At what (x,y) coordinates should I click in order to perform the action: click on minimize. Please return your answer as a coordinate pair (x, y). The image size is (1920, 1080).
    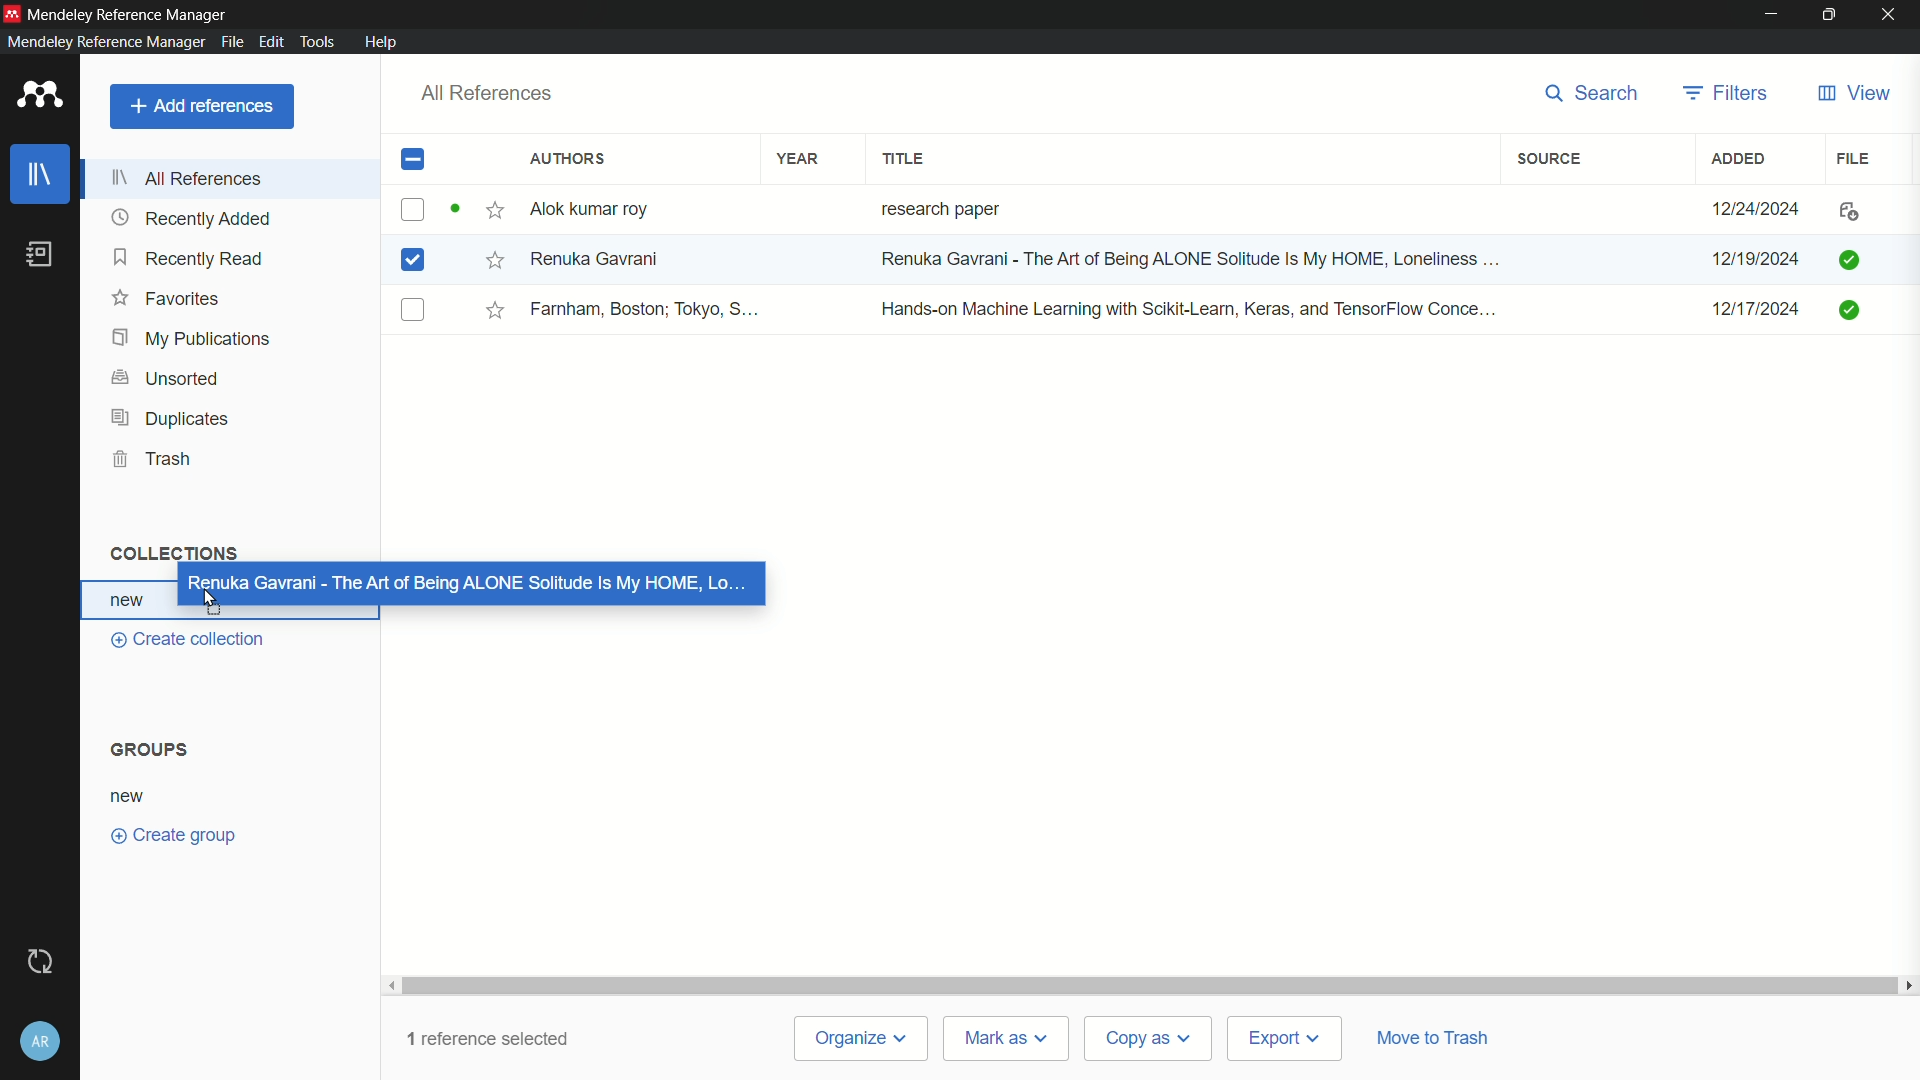
    Looking at the image, I should click on (1768, 15).